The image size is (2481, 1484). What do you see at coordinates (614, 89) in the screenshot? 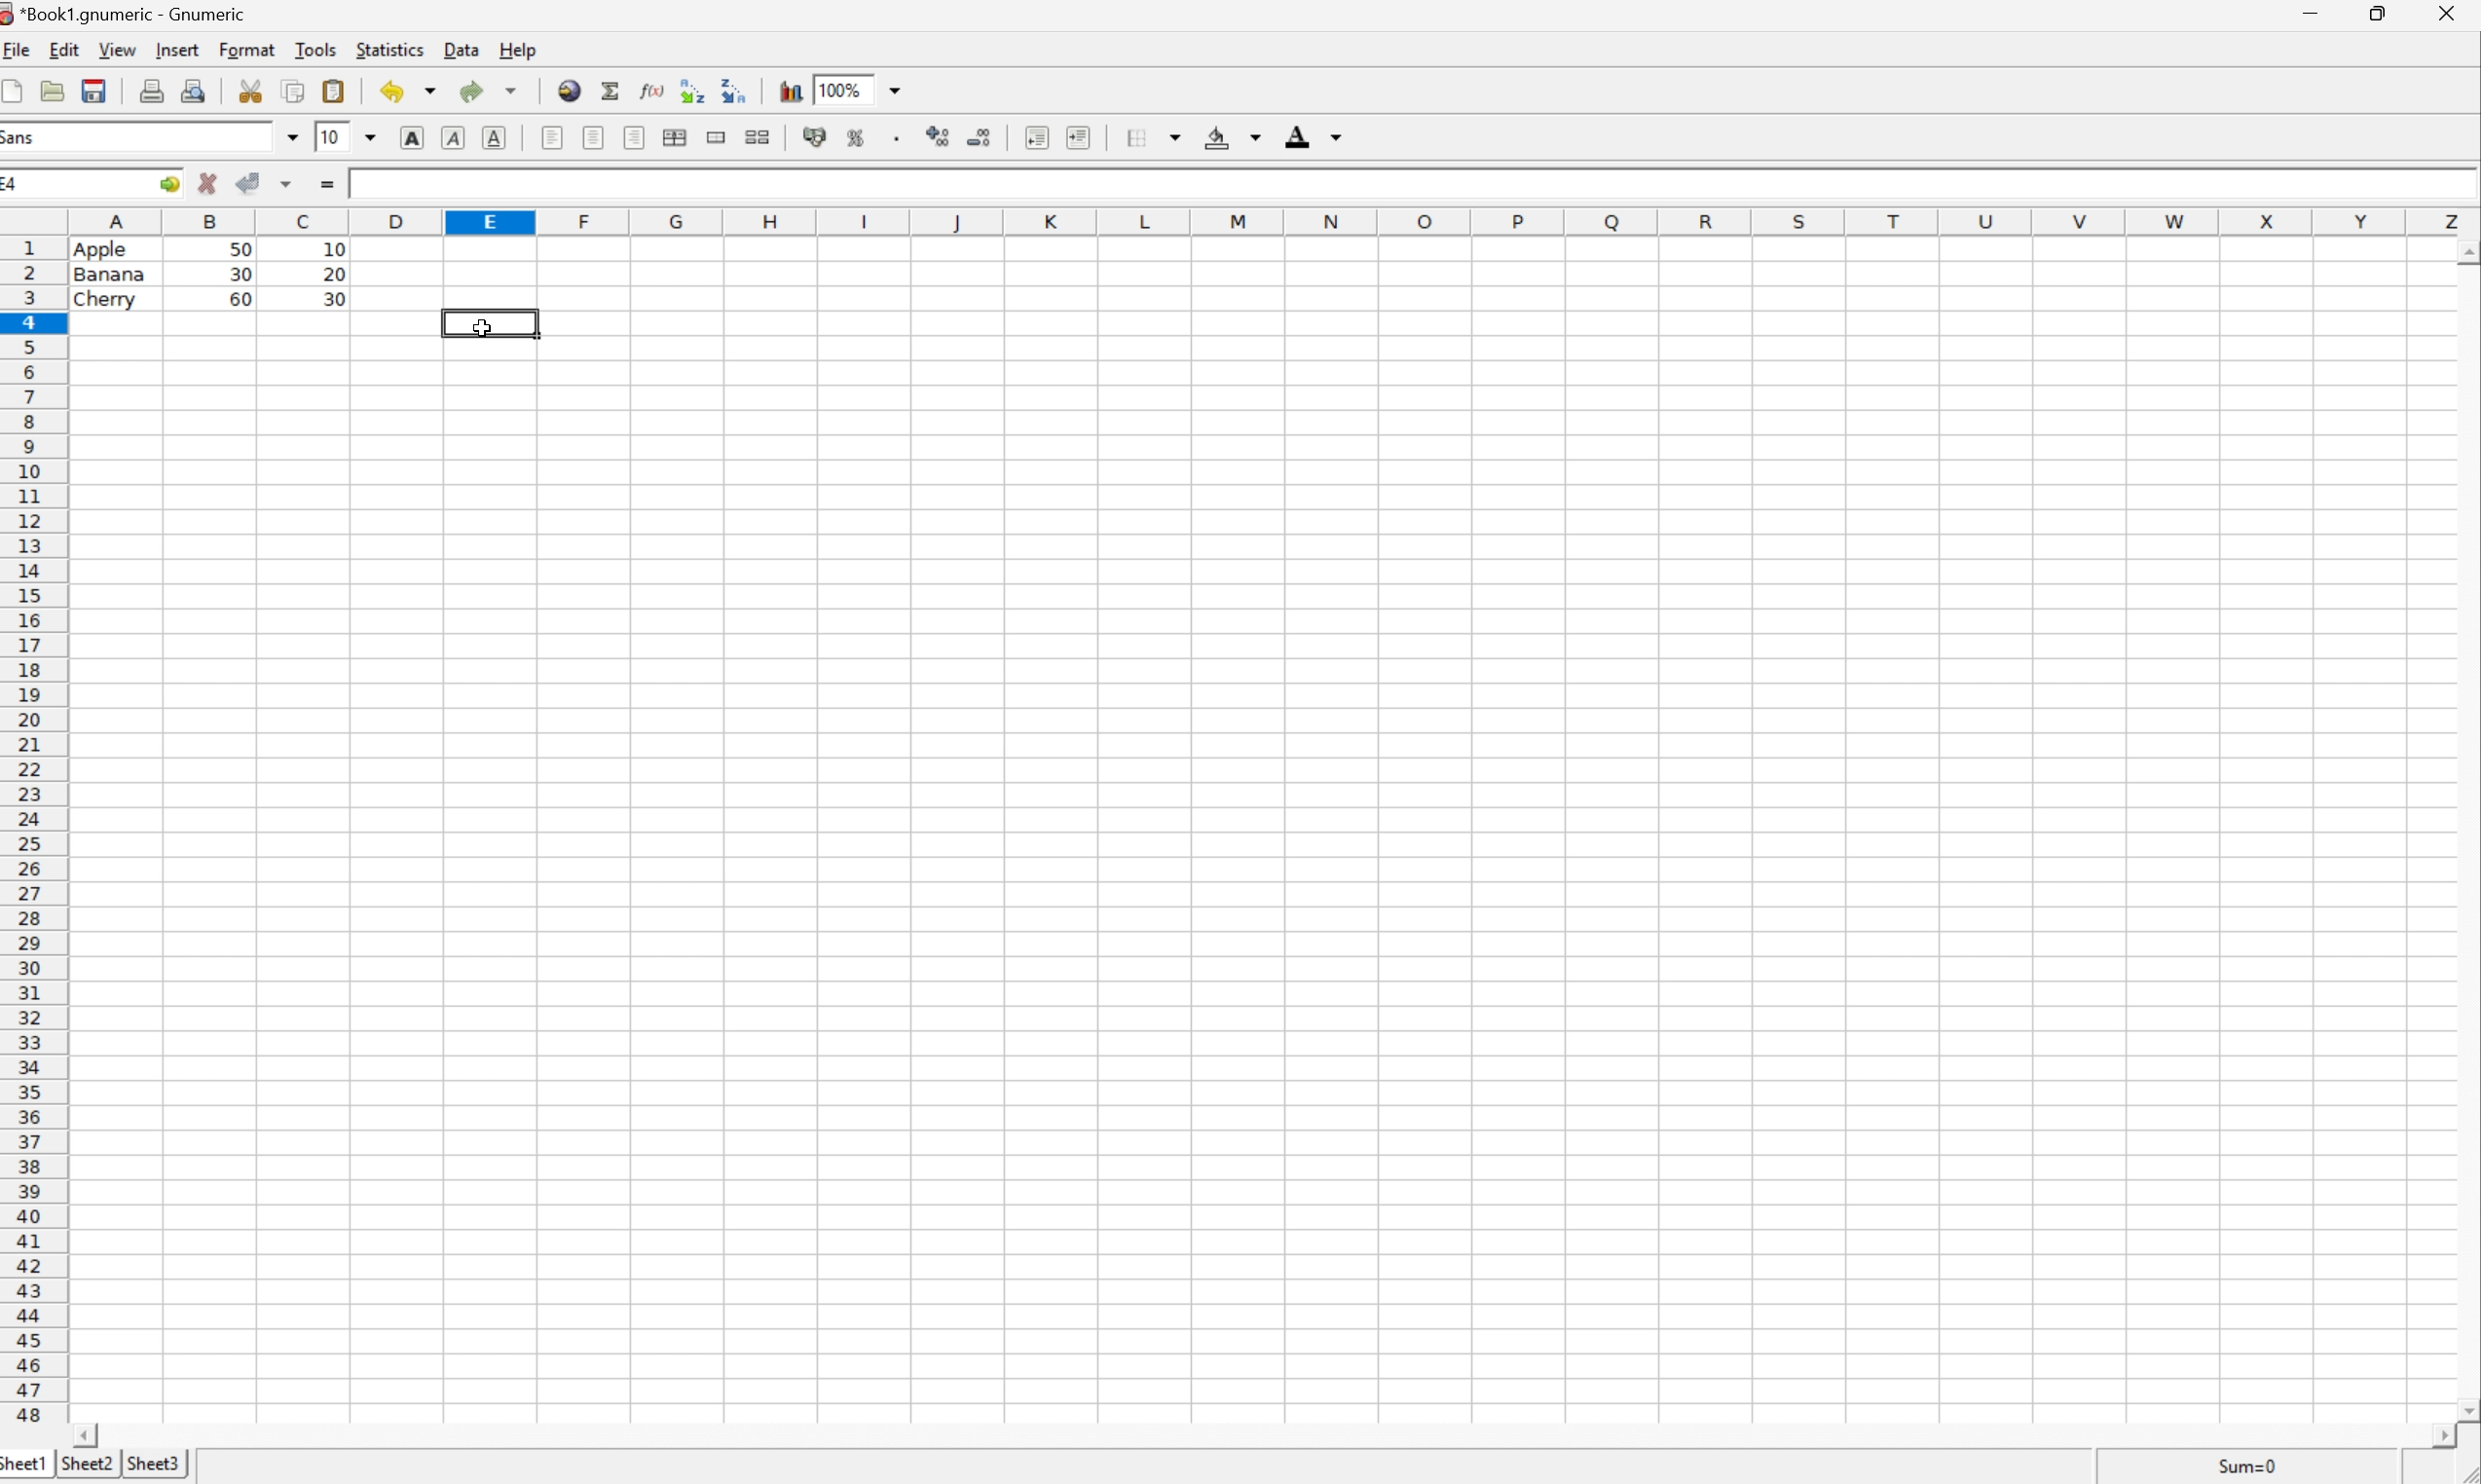
I see `sum in current cell` at bounding box center [614, 89].